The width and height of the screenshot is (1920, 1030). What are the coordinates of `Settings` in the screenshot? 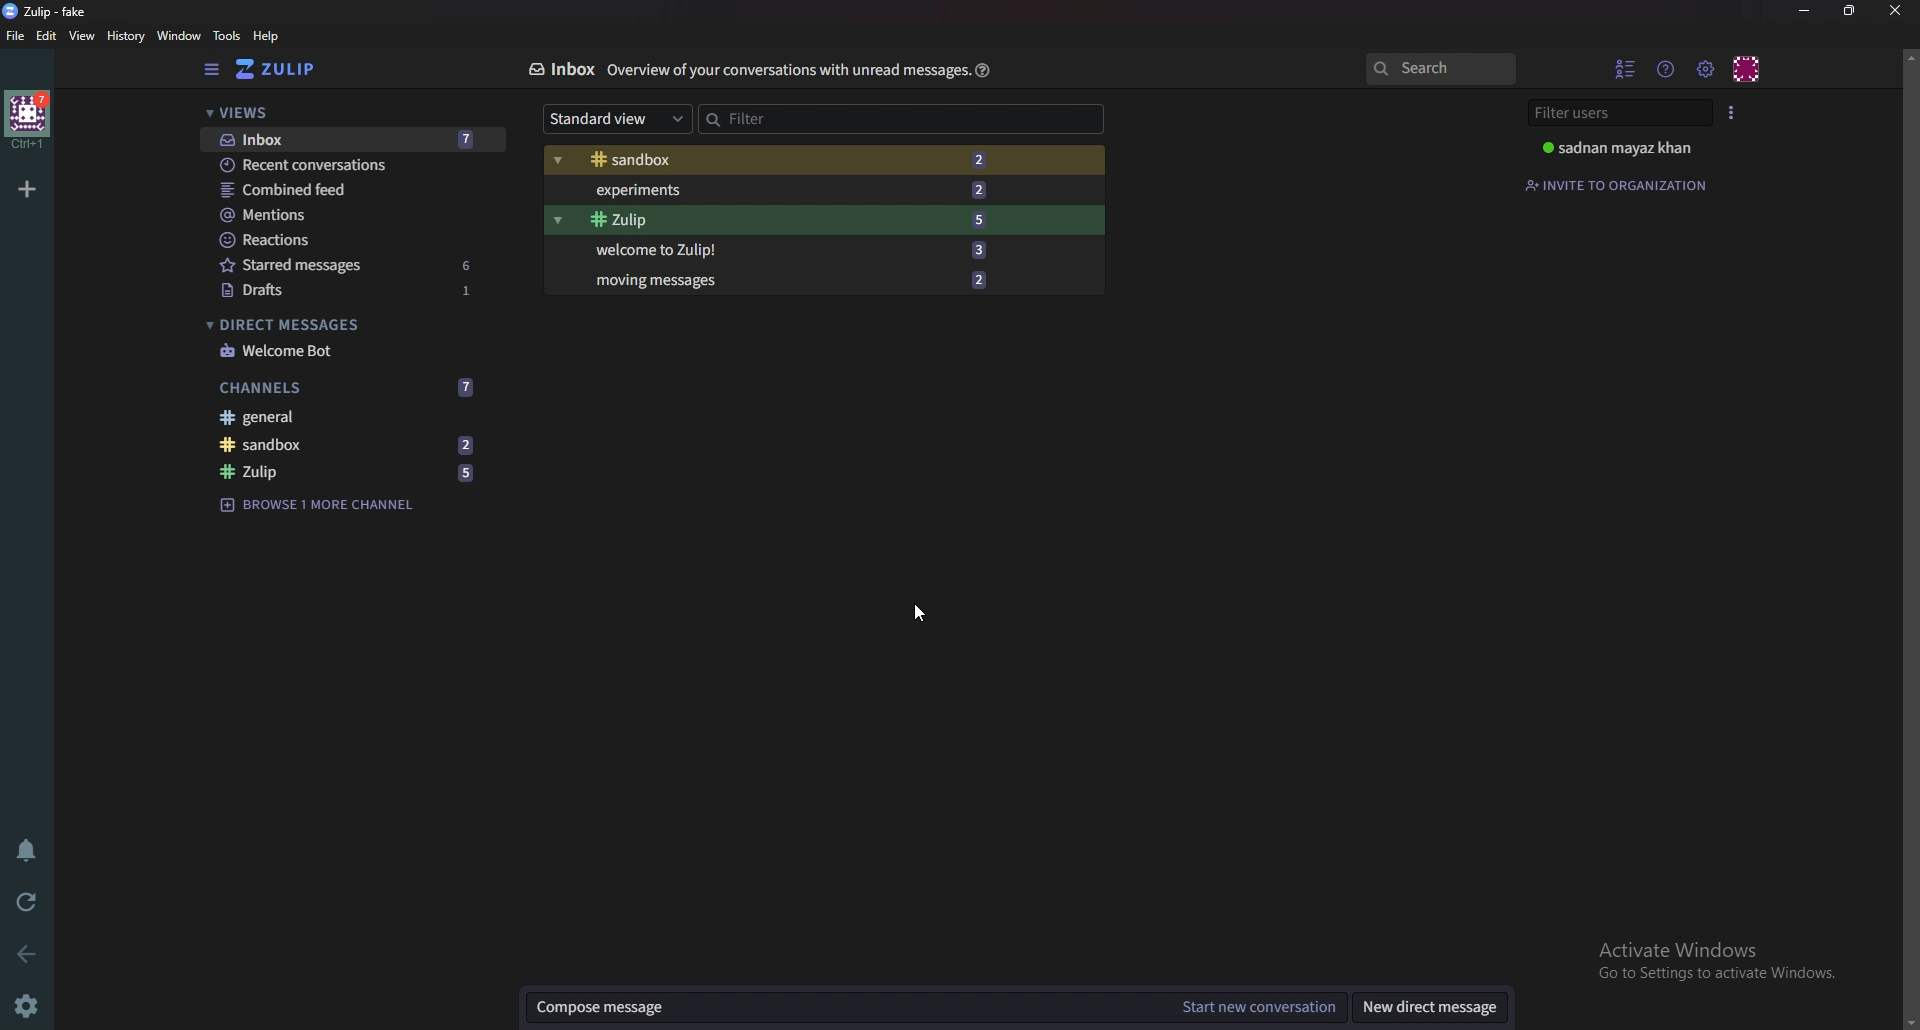 It's located at (30, 1003).